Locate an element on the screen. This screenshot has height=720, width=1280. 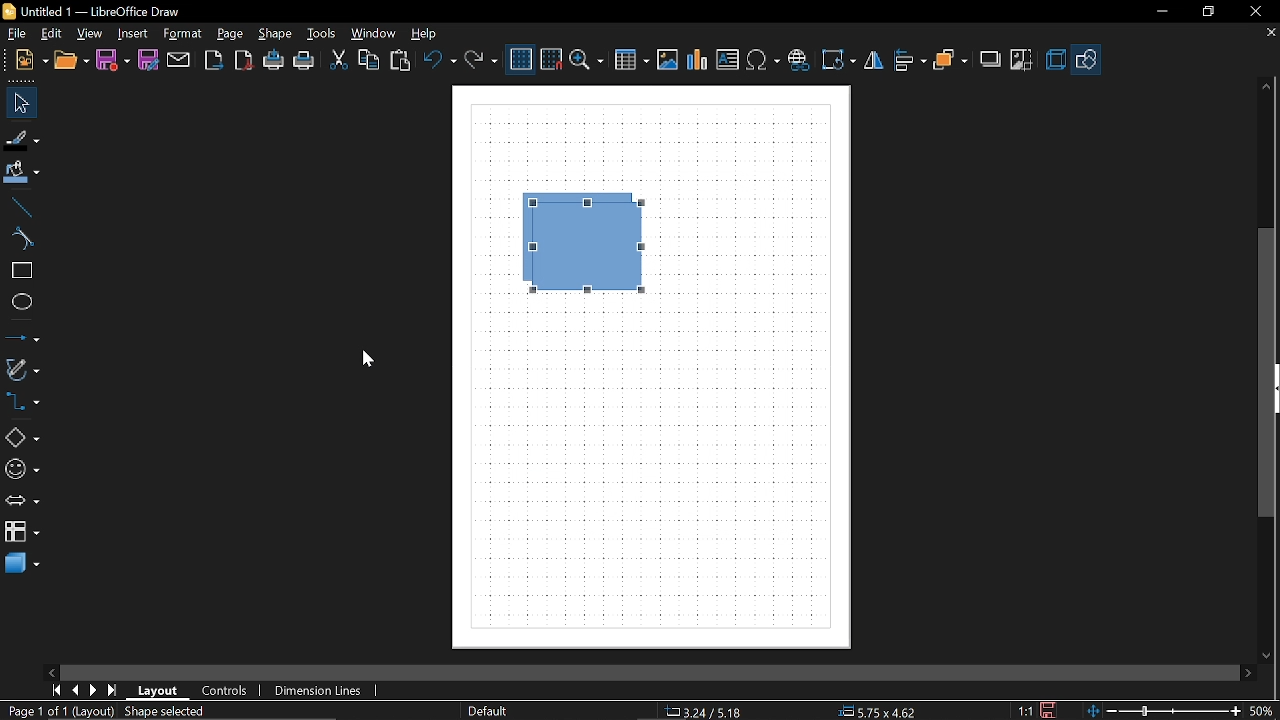
Connector is located at coordinates (22, 401).